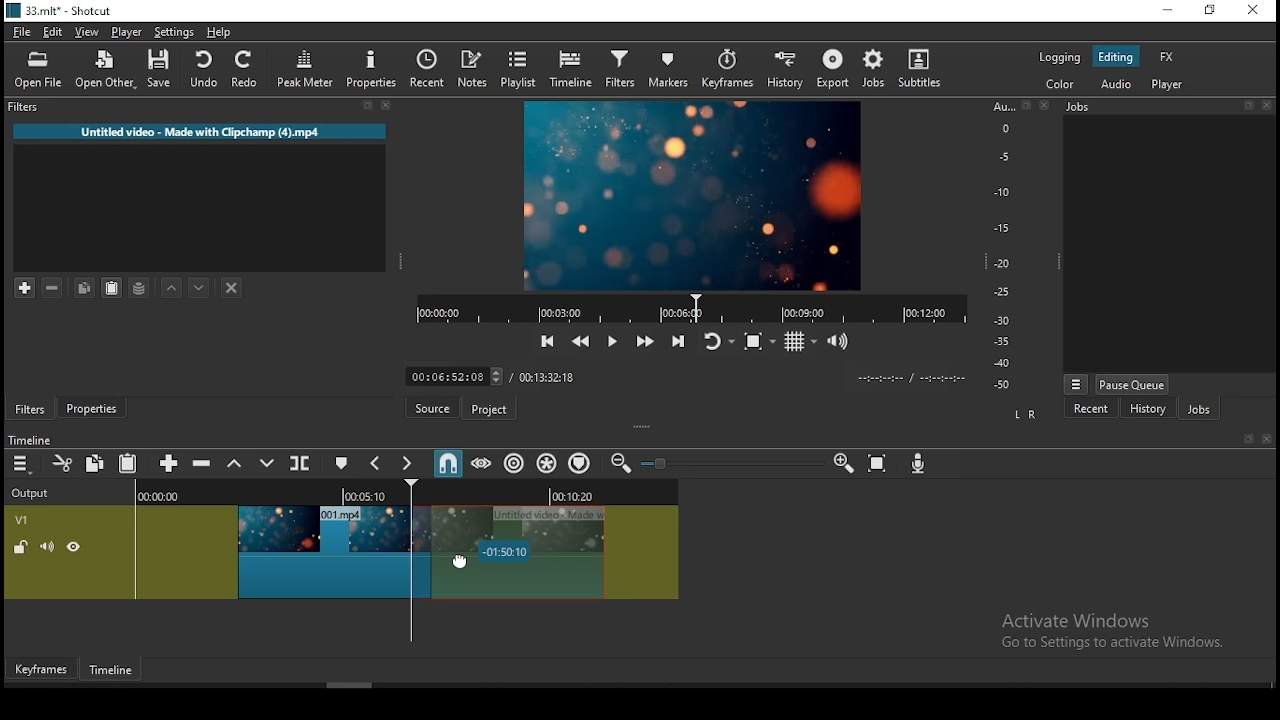 The image size is (1280, 720). What do you see at coordinates (174, 287) in the screenshot?
I see `move filter up` at bounding box center [174, 287].